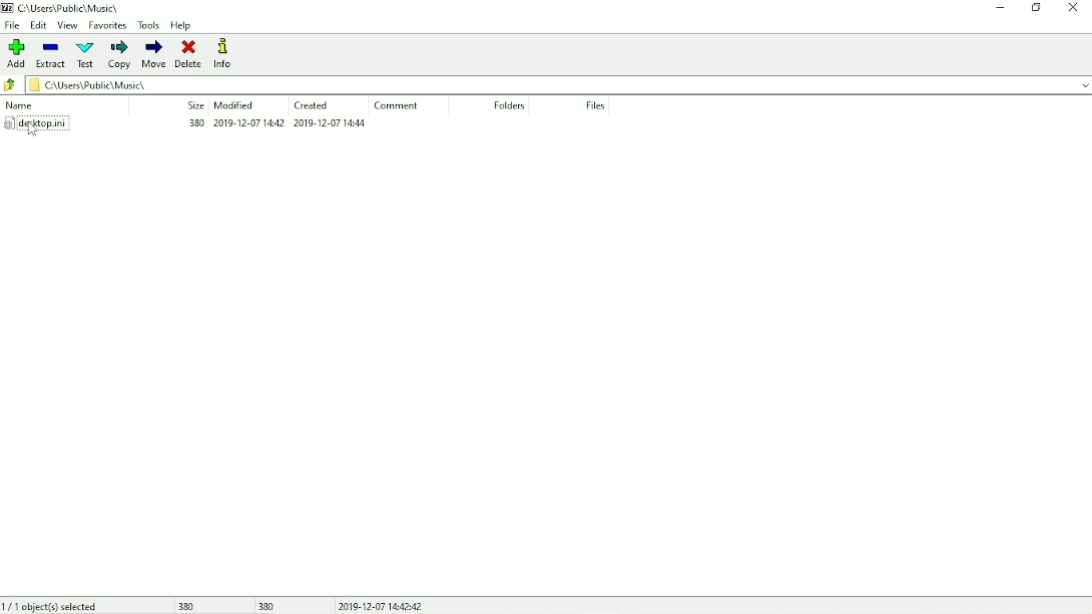 This screenshot has width=1092, height=614. Describe the element at coordinates (53, 605) in the screenshot. I see `1/1 object(s) selected` at that location.